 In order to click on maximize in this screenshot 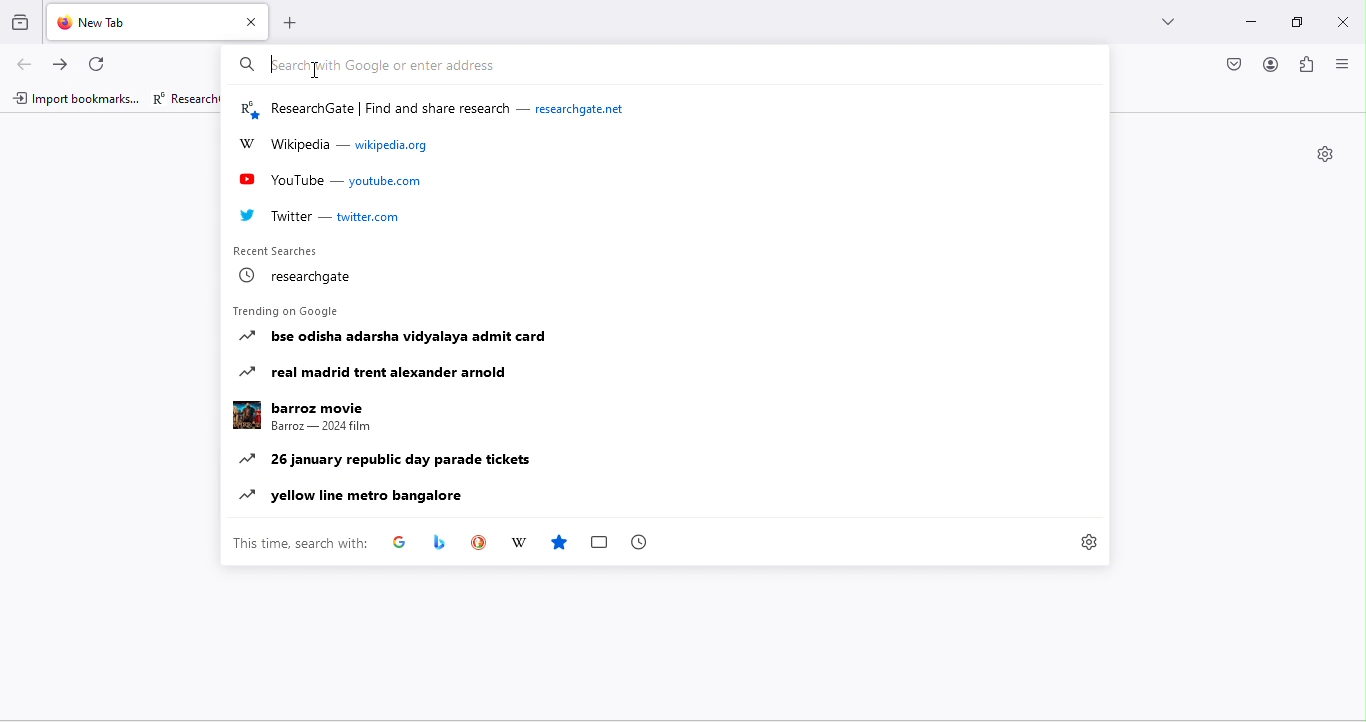, I will do `click(1301, 22)`.